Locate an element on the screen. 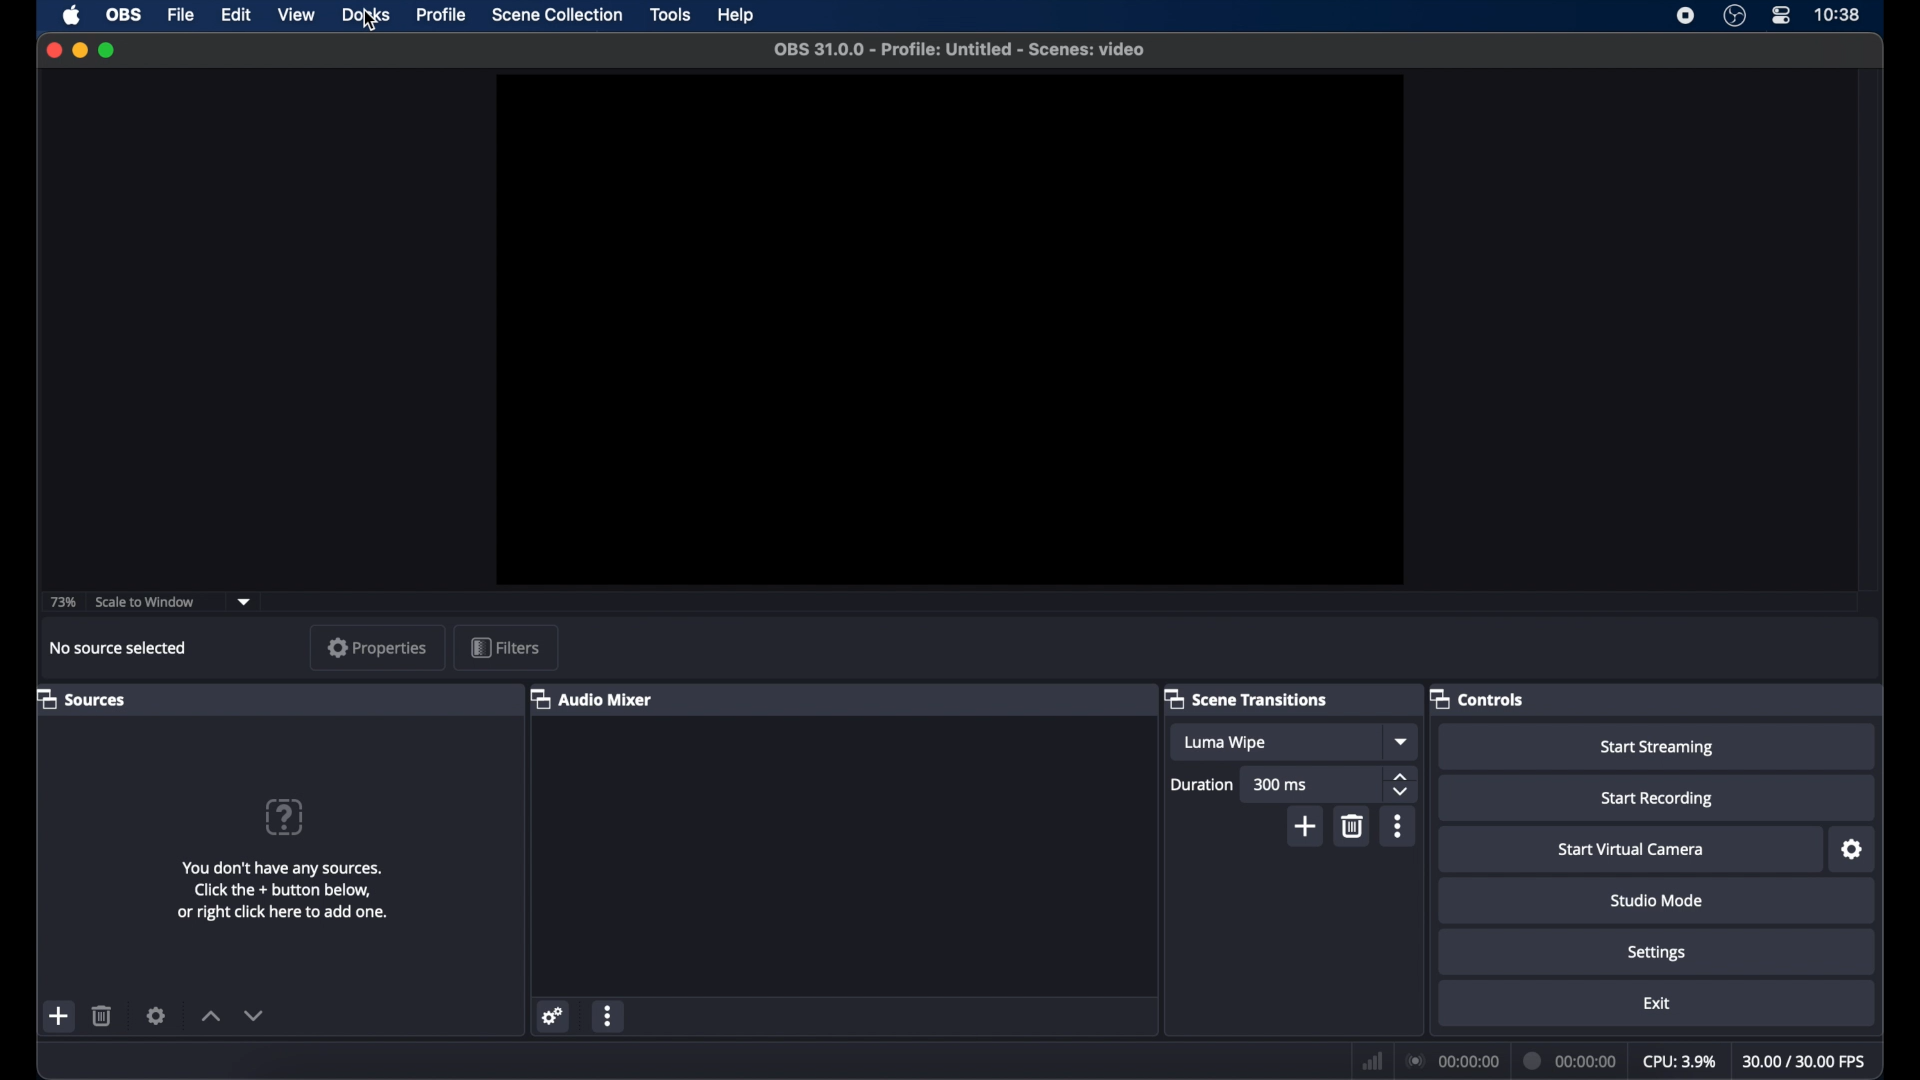  docks is located at coordinates (366, 16).